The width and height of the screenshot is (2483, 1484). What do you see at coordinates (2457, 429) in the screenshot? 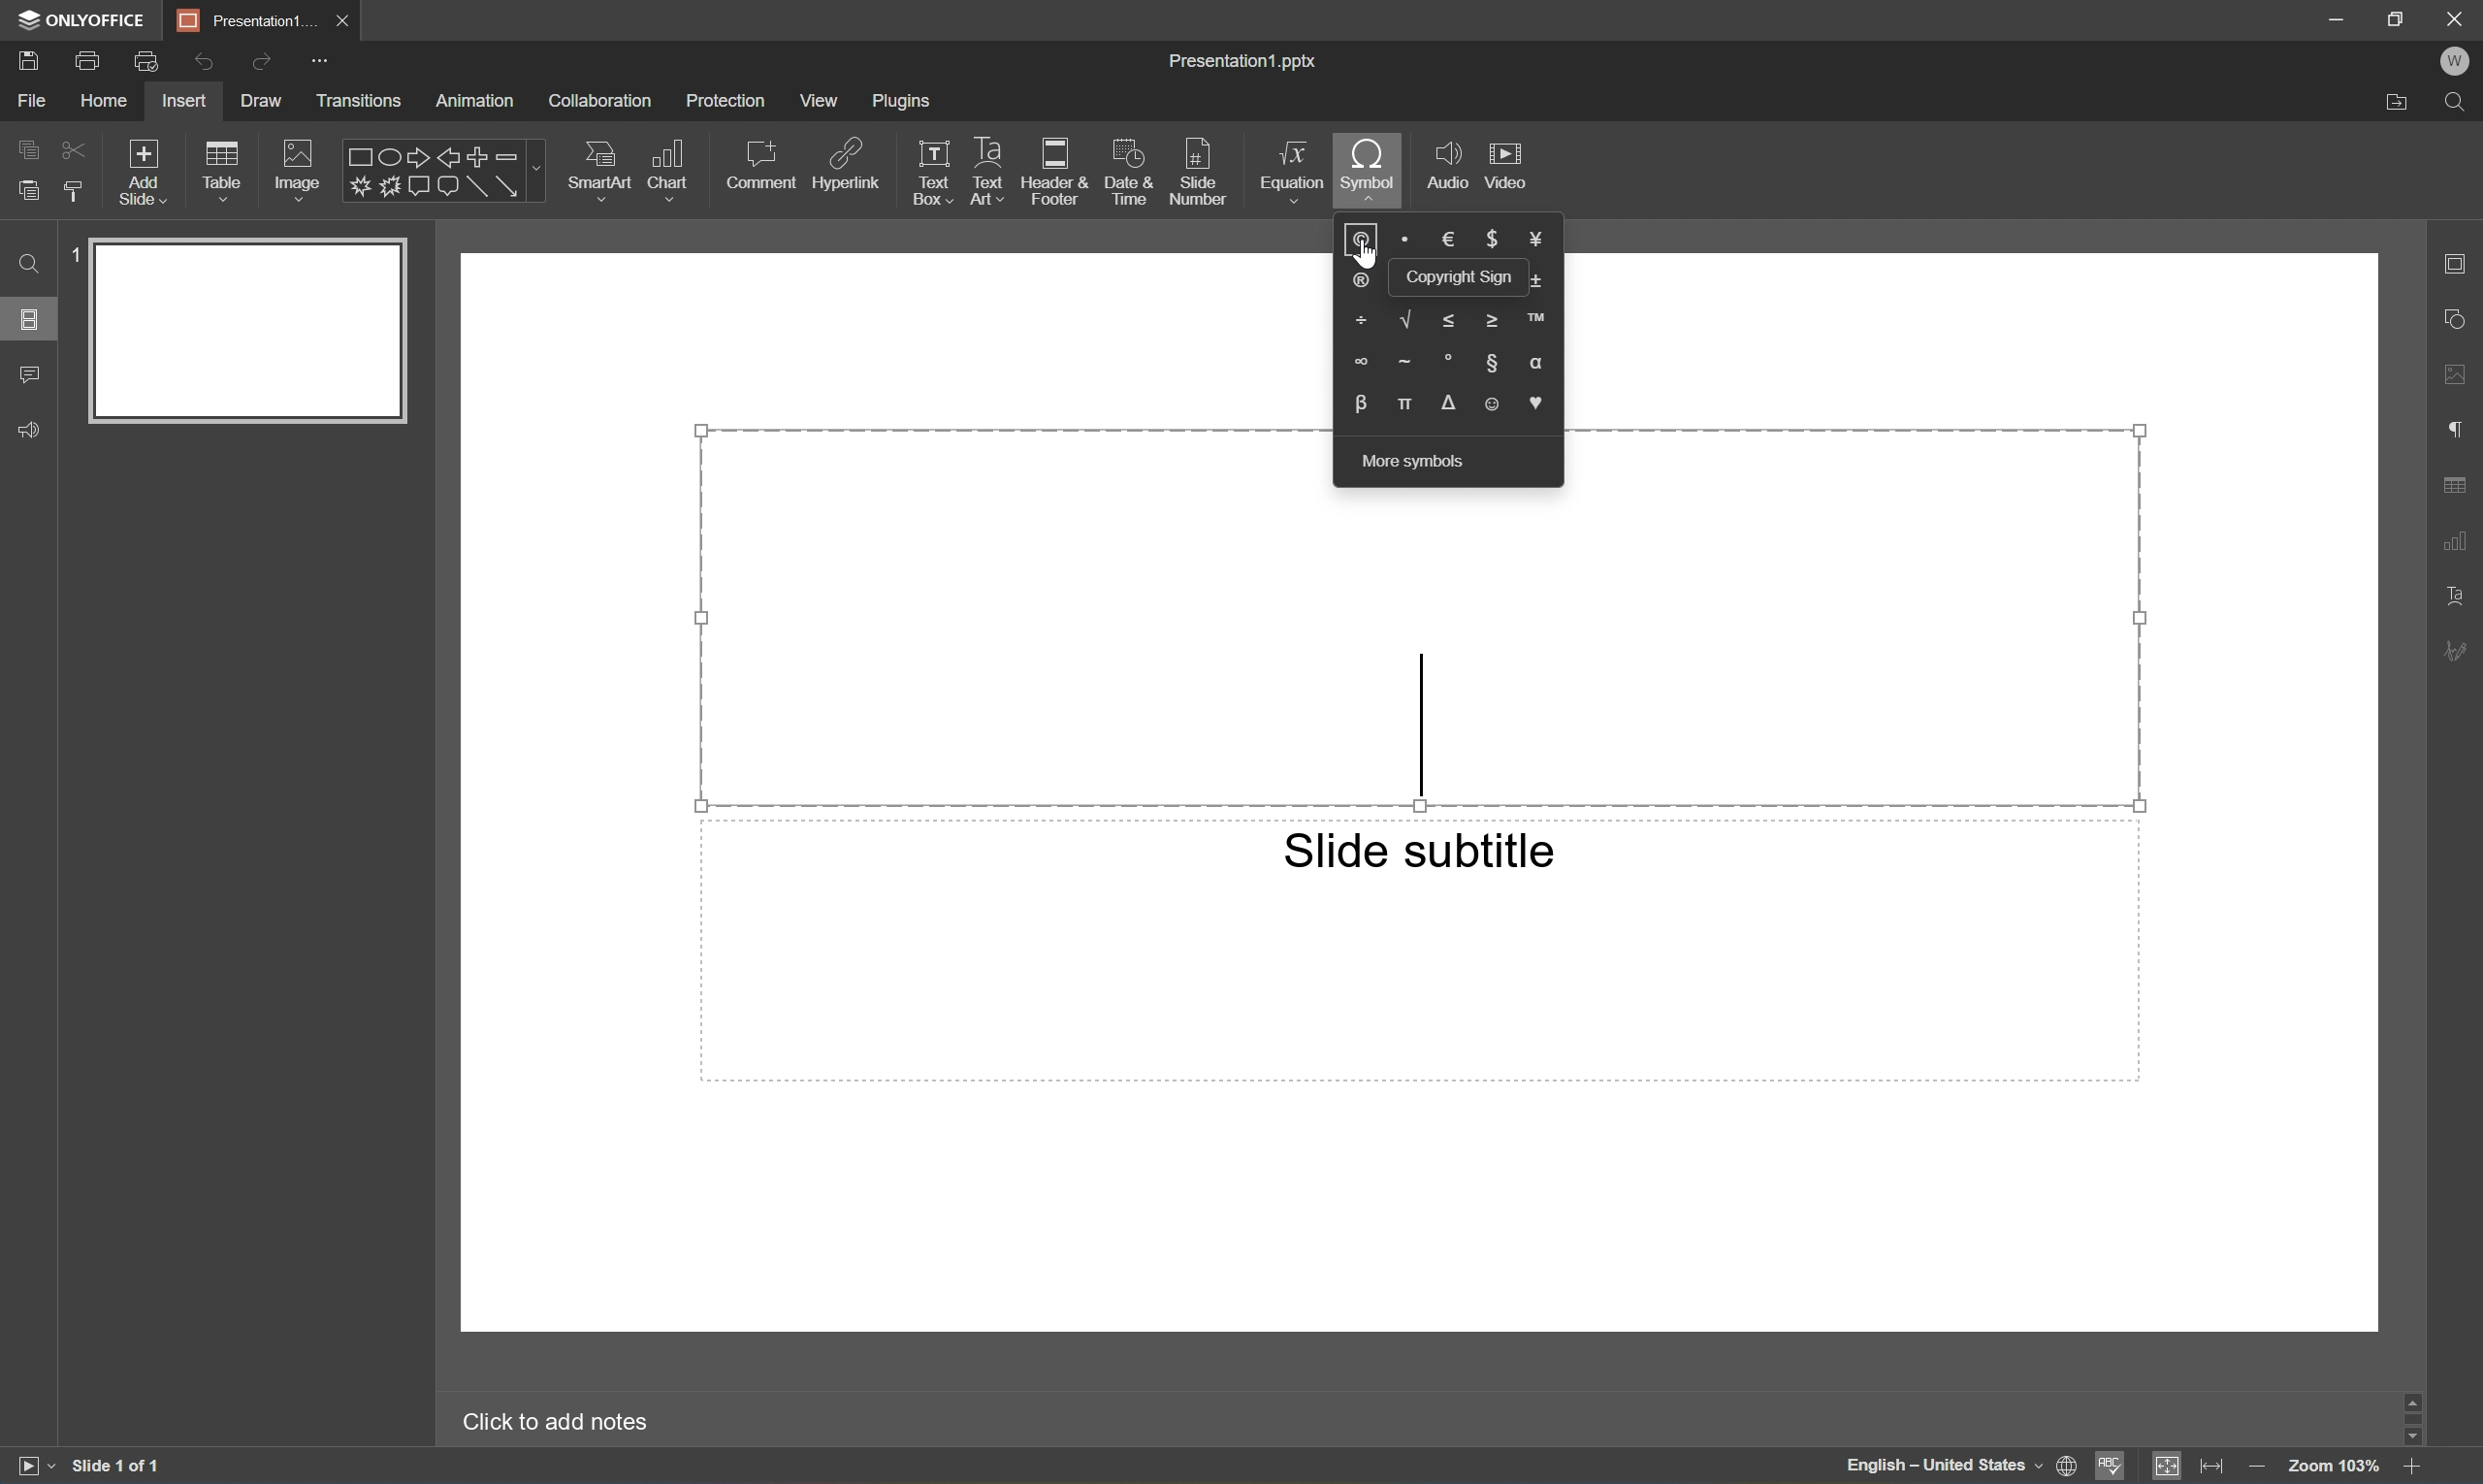
I see `Paragraph settings` at bounding box center [2457, 429].